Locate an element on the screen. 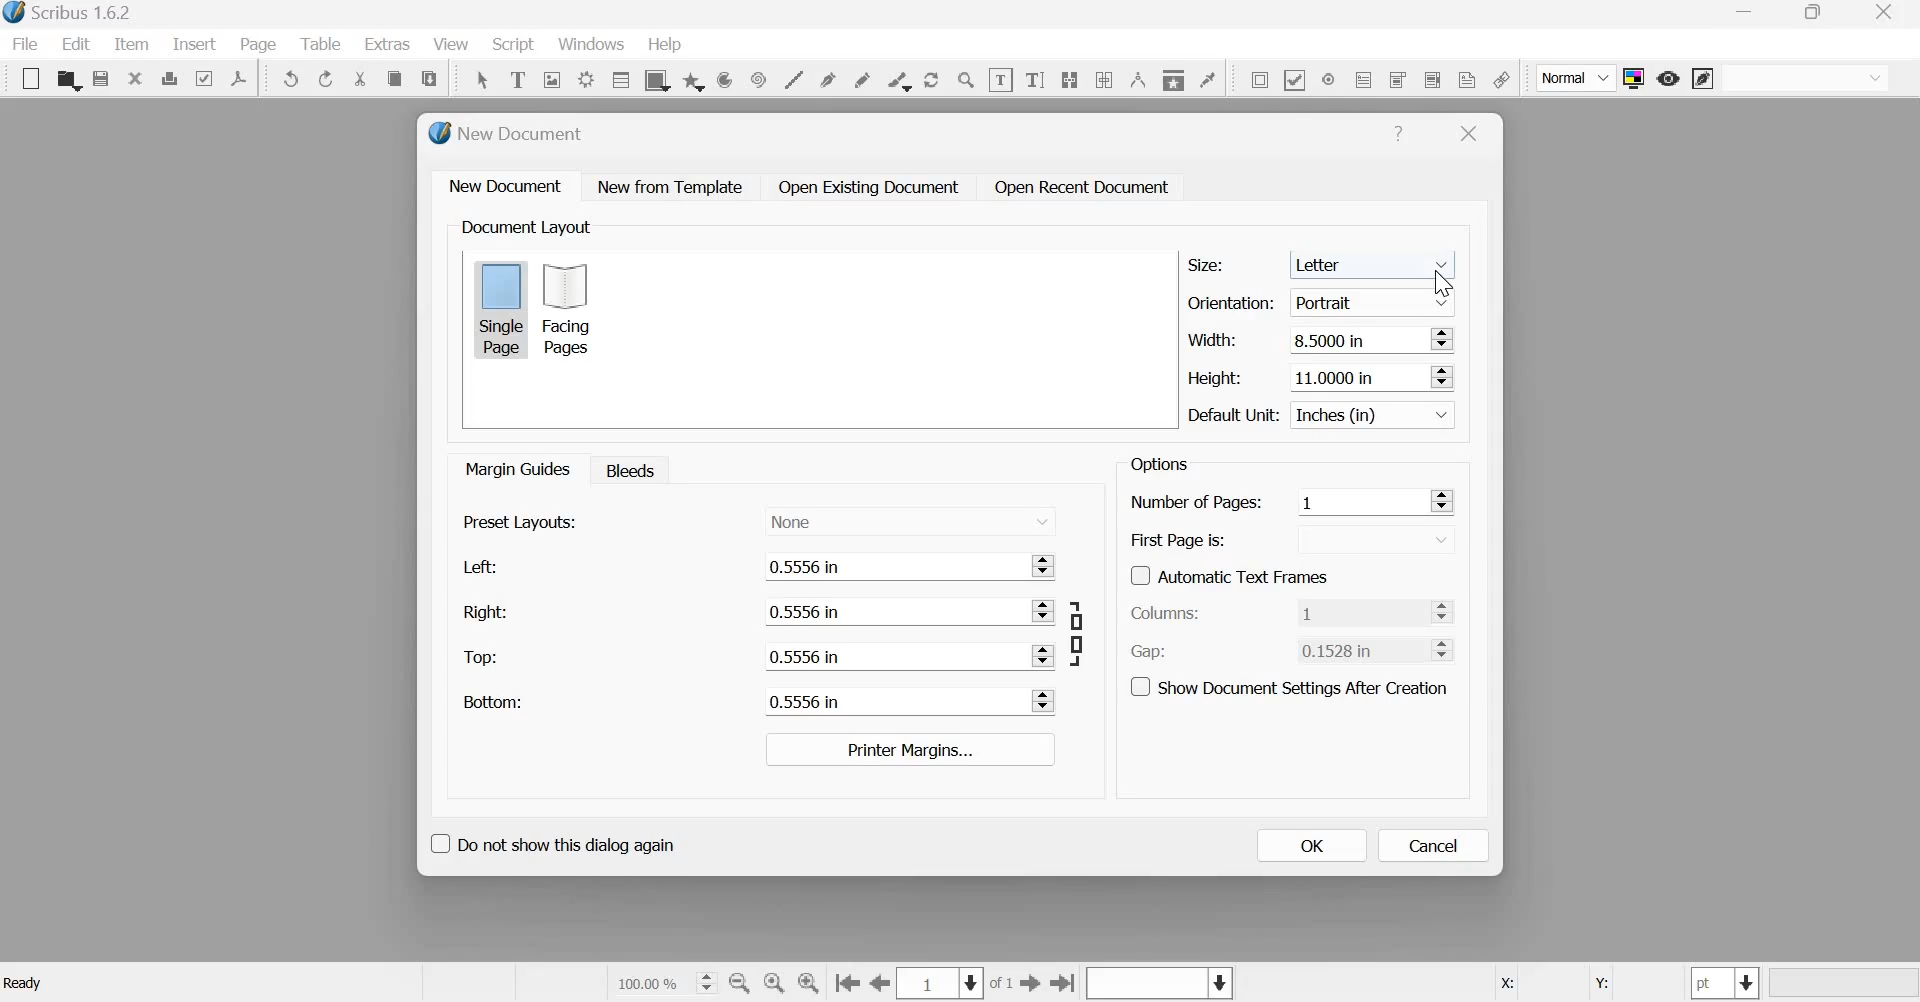  OK is located at coordinates (1310, 845).